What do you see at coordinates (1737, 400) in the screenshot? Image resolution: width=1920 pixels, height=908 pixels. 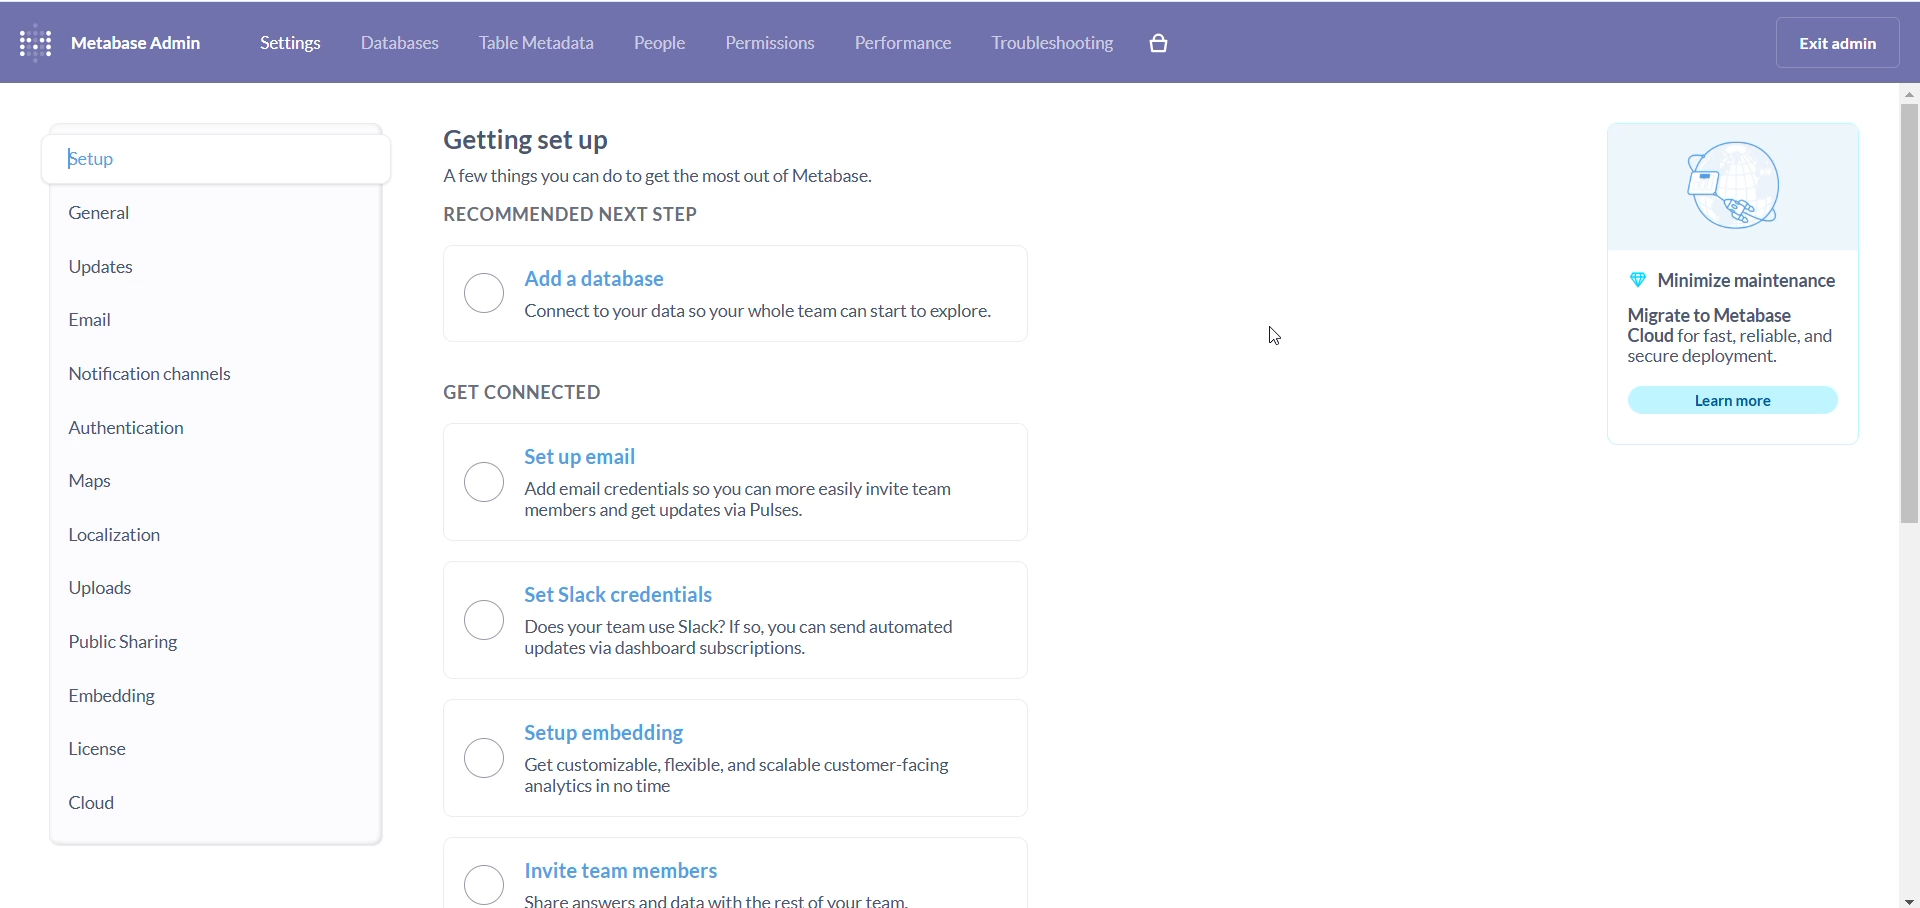 I see `learn more` at bounding box center [1737, 400].